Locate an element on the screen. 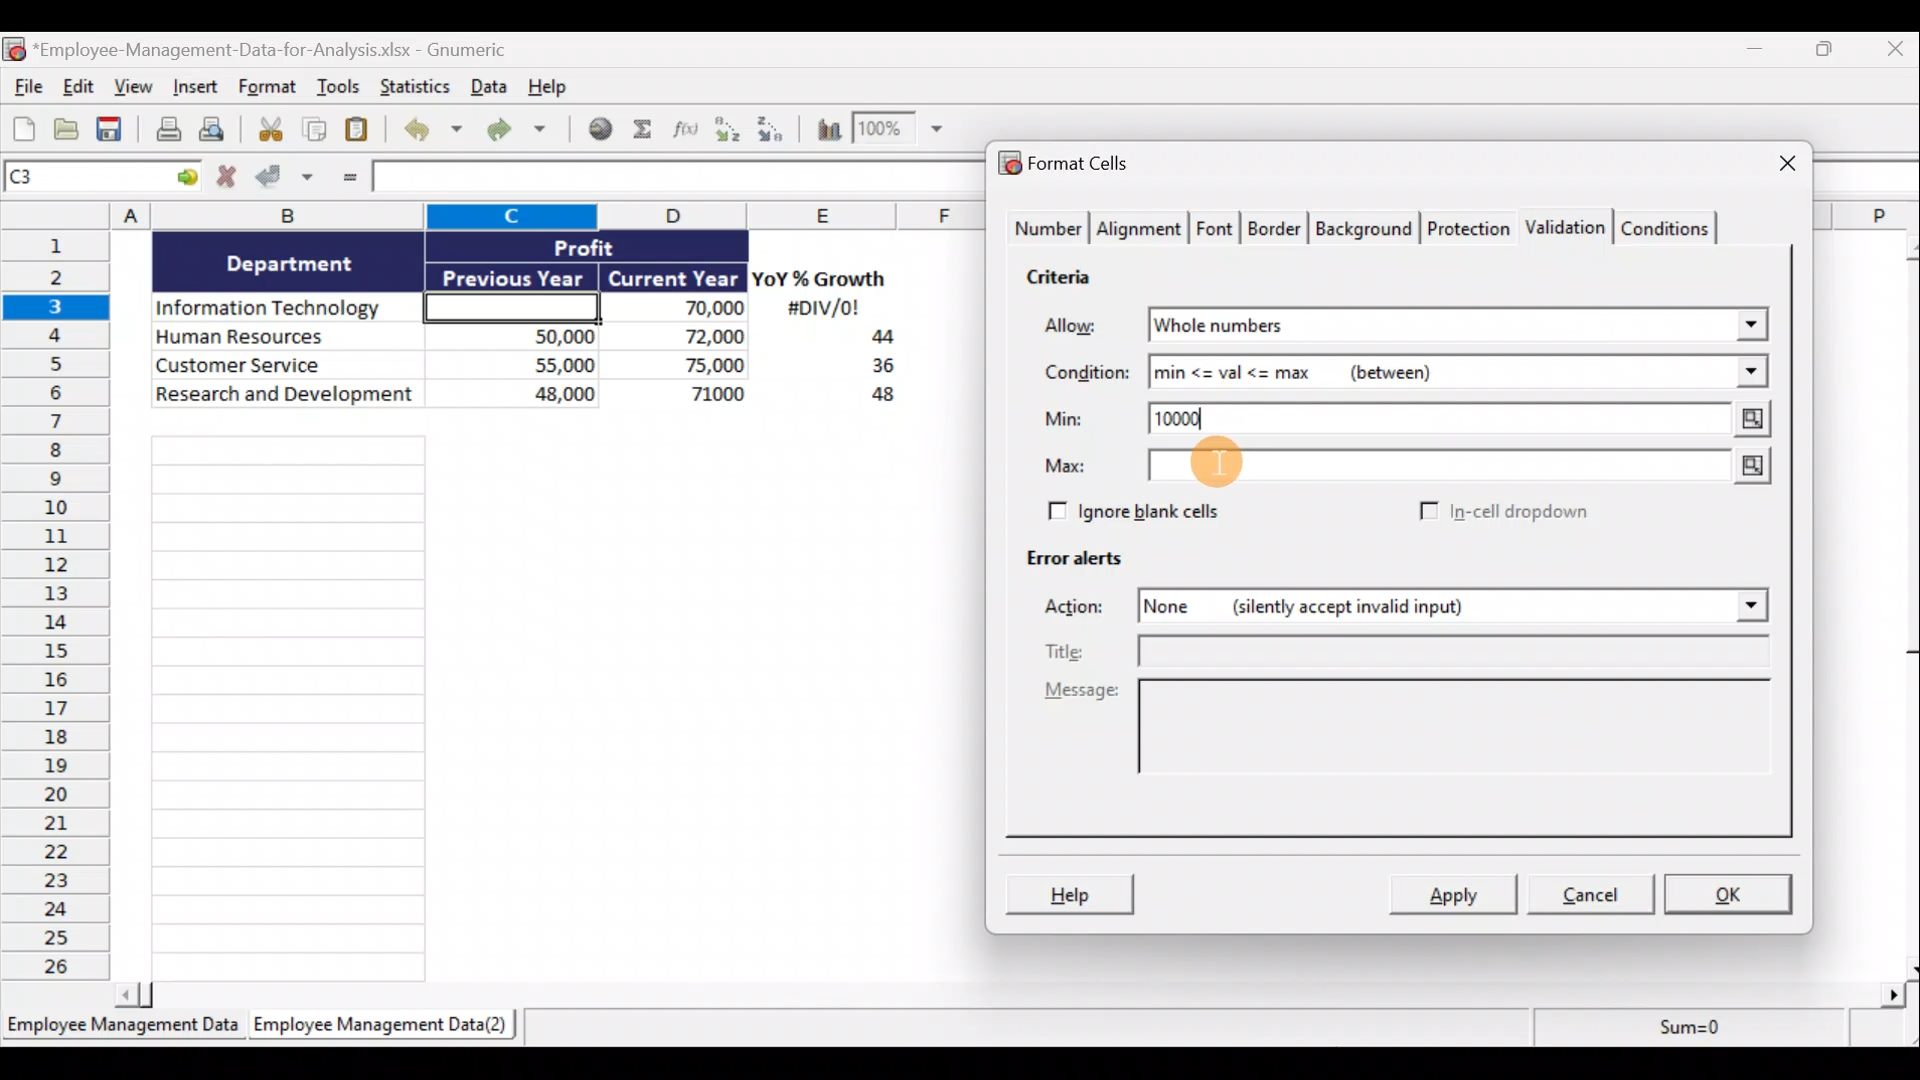  OK is located at coordinates (1730, 892).